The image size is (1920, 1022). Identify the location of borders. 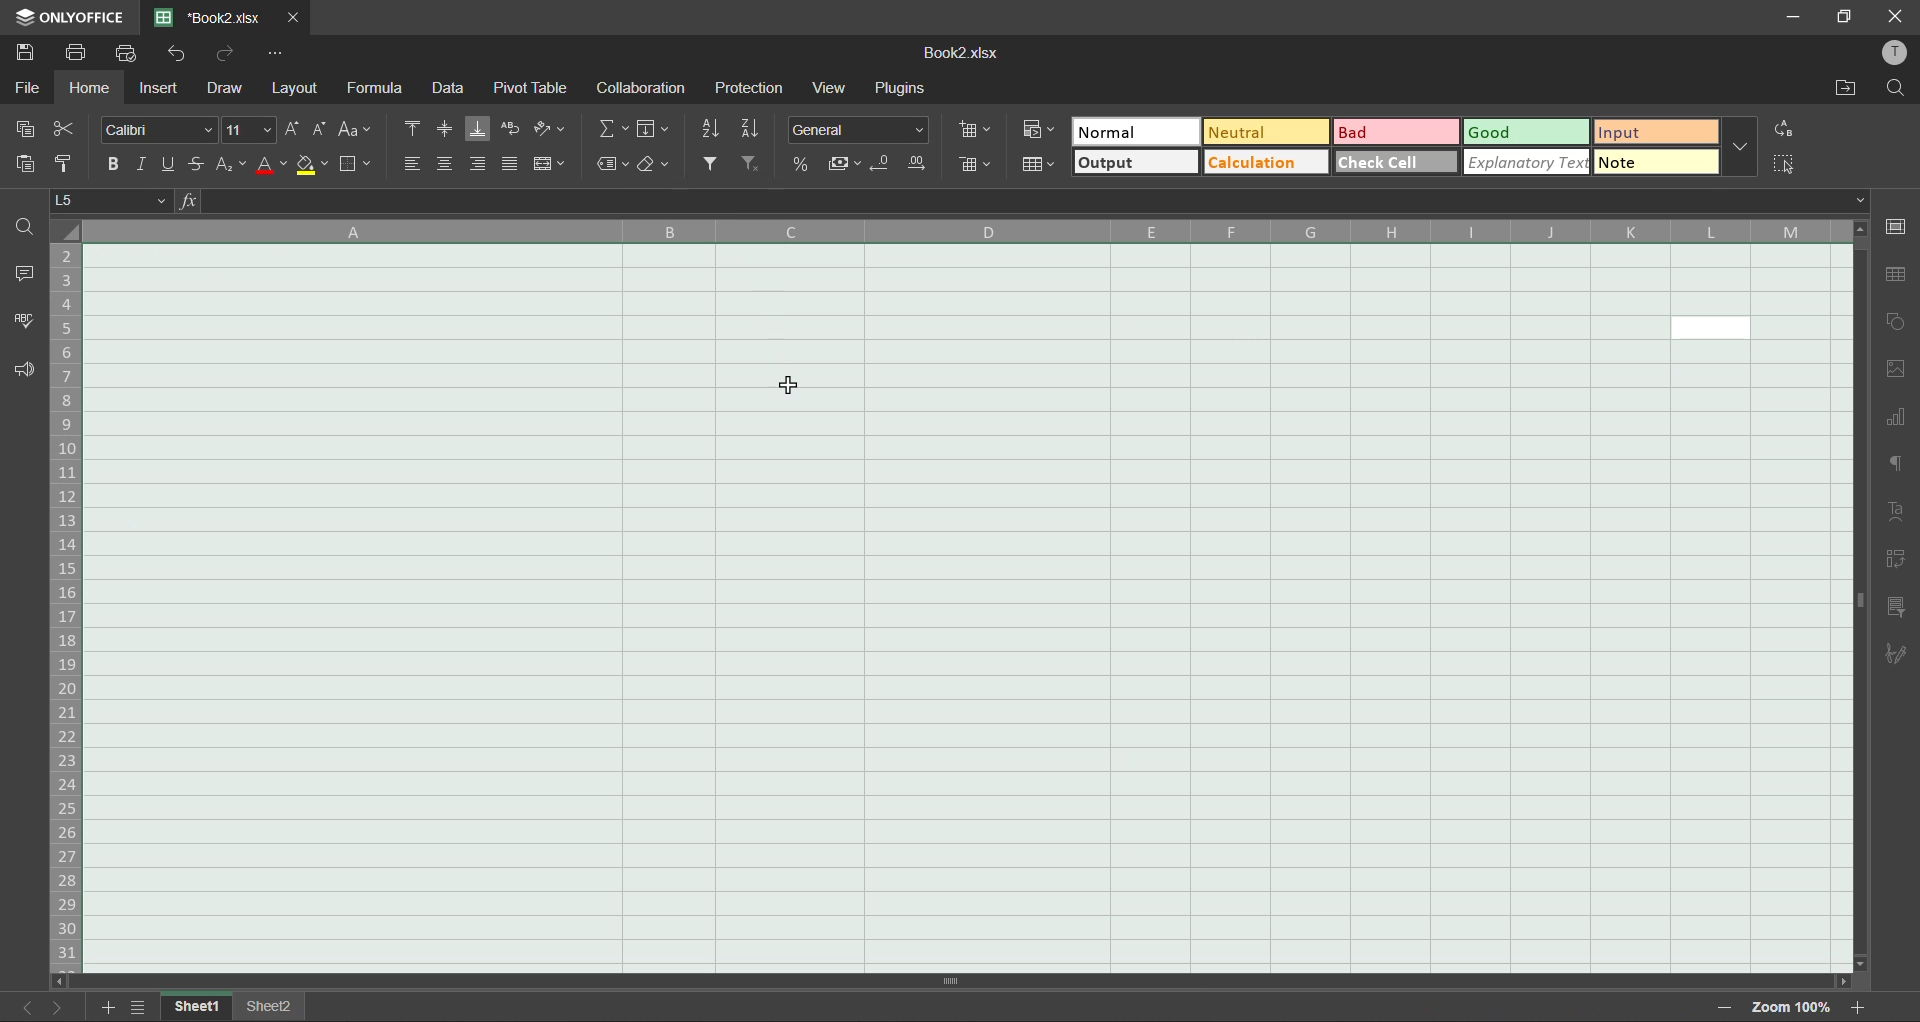
(355, 165).